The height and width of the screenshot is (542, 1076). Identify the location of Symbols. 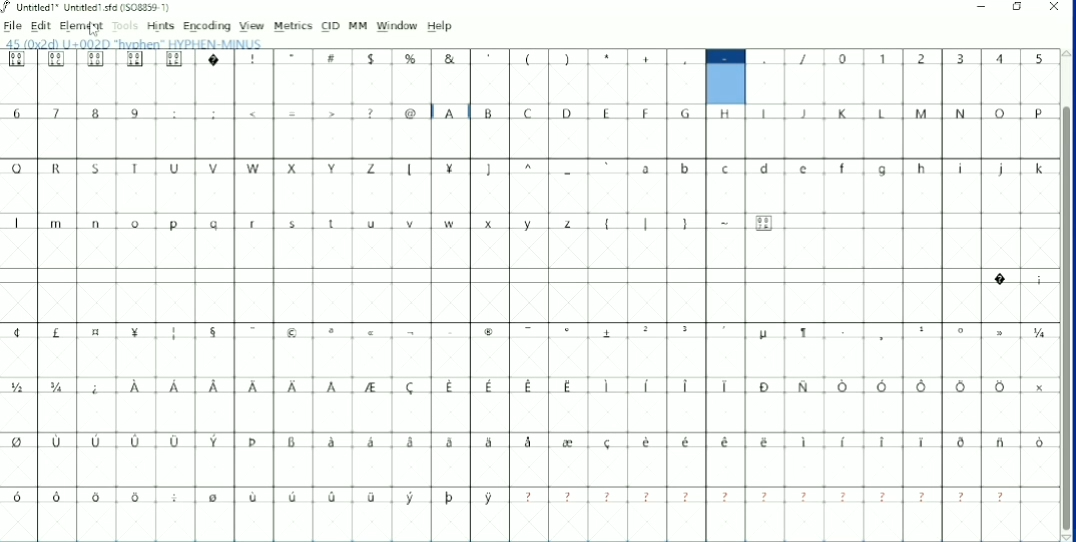
(412, 59).